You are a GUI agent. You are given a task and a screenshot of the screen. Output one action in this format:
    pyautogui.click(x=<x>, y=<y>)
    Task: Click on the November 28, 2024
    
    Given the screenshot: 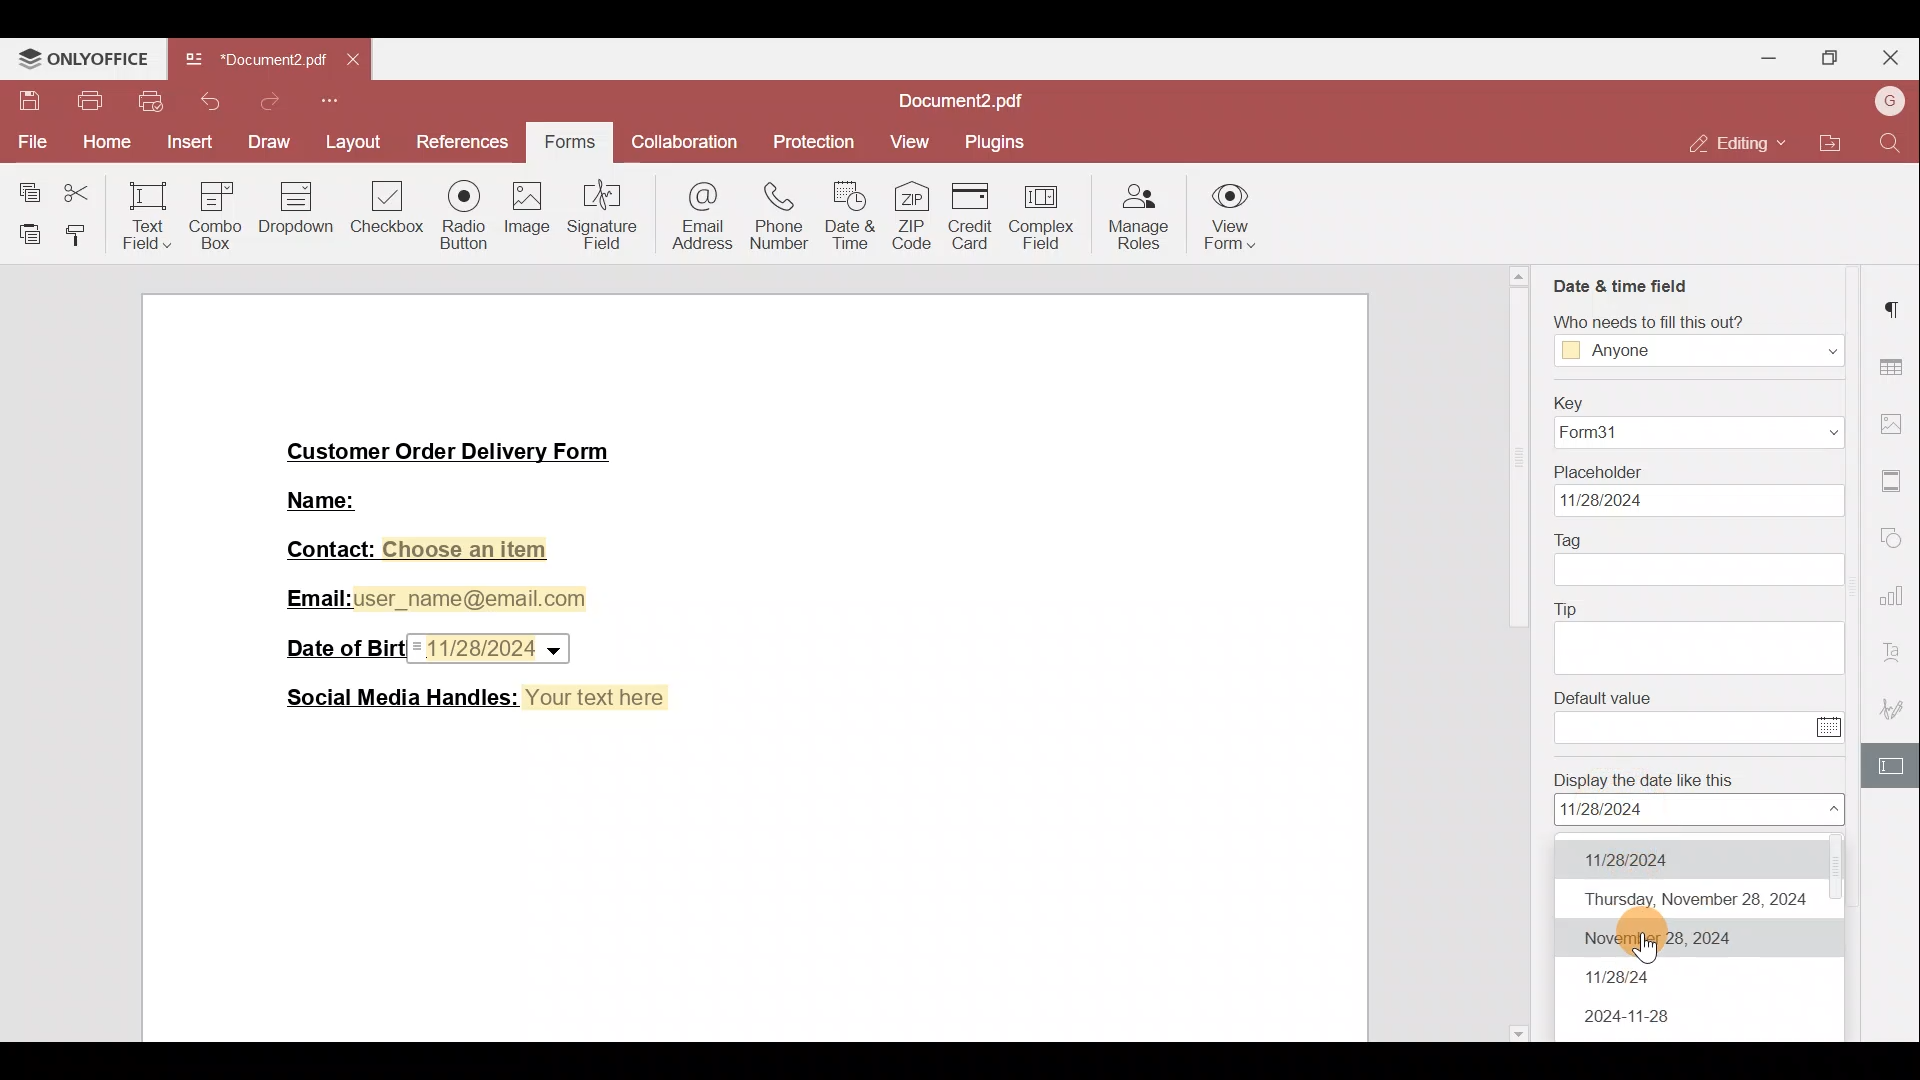 What is the action you would take?
    pyautogui.click(x=1689, y=940)
    